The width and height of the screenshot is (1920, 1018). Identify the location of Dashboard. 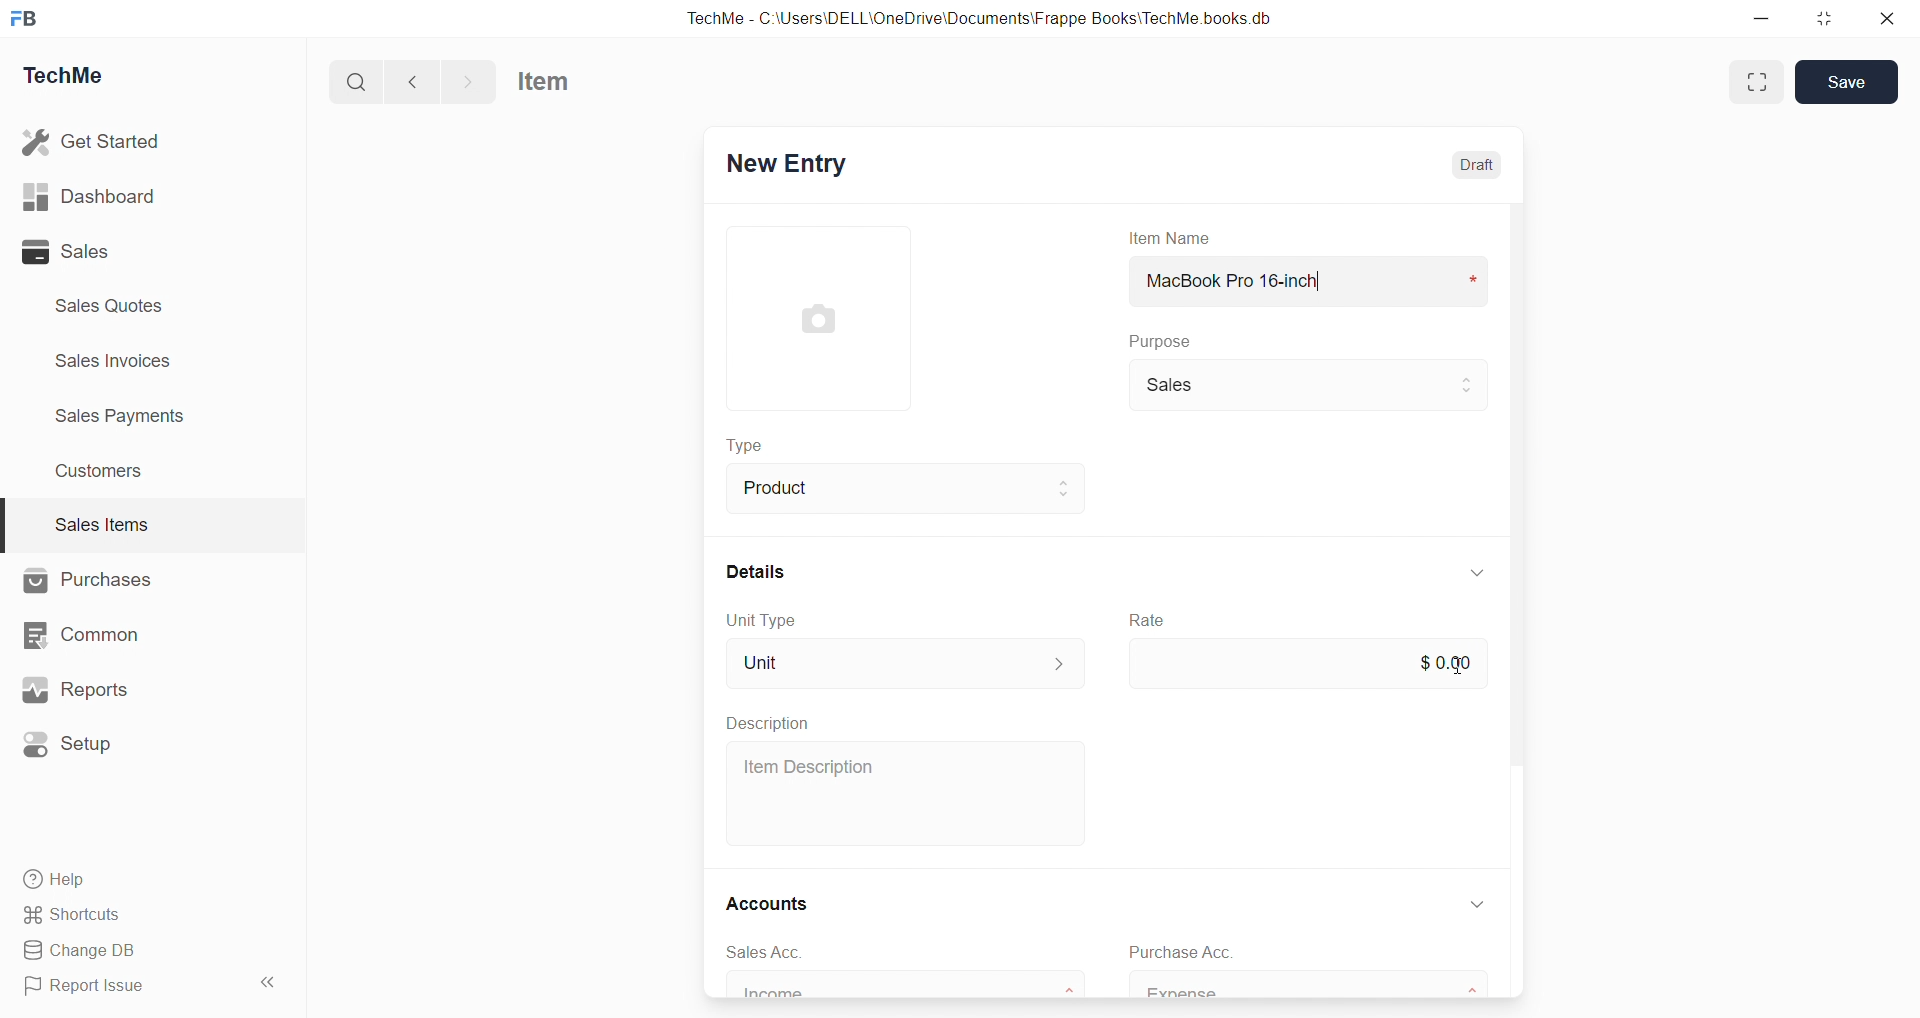
(90, 195).